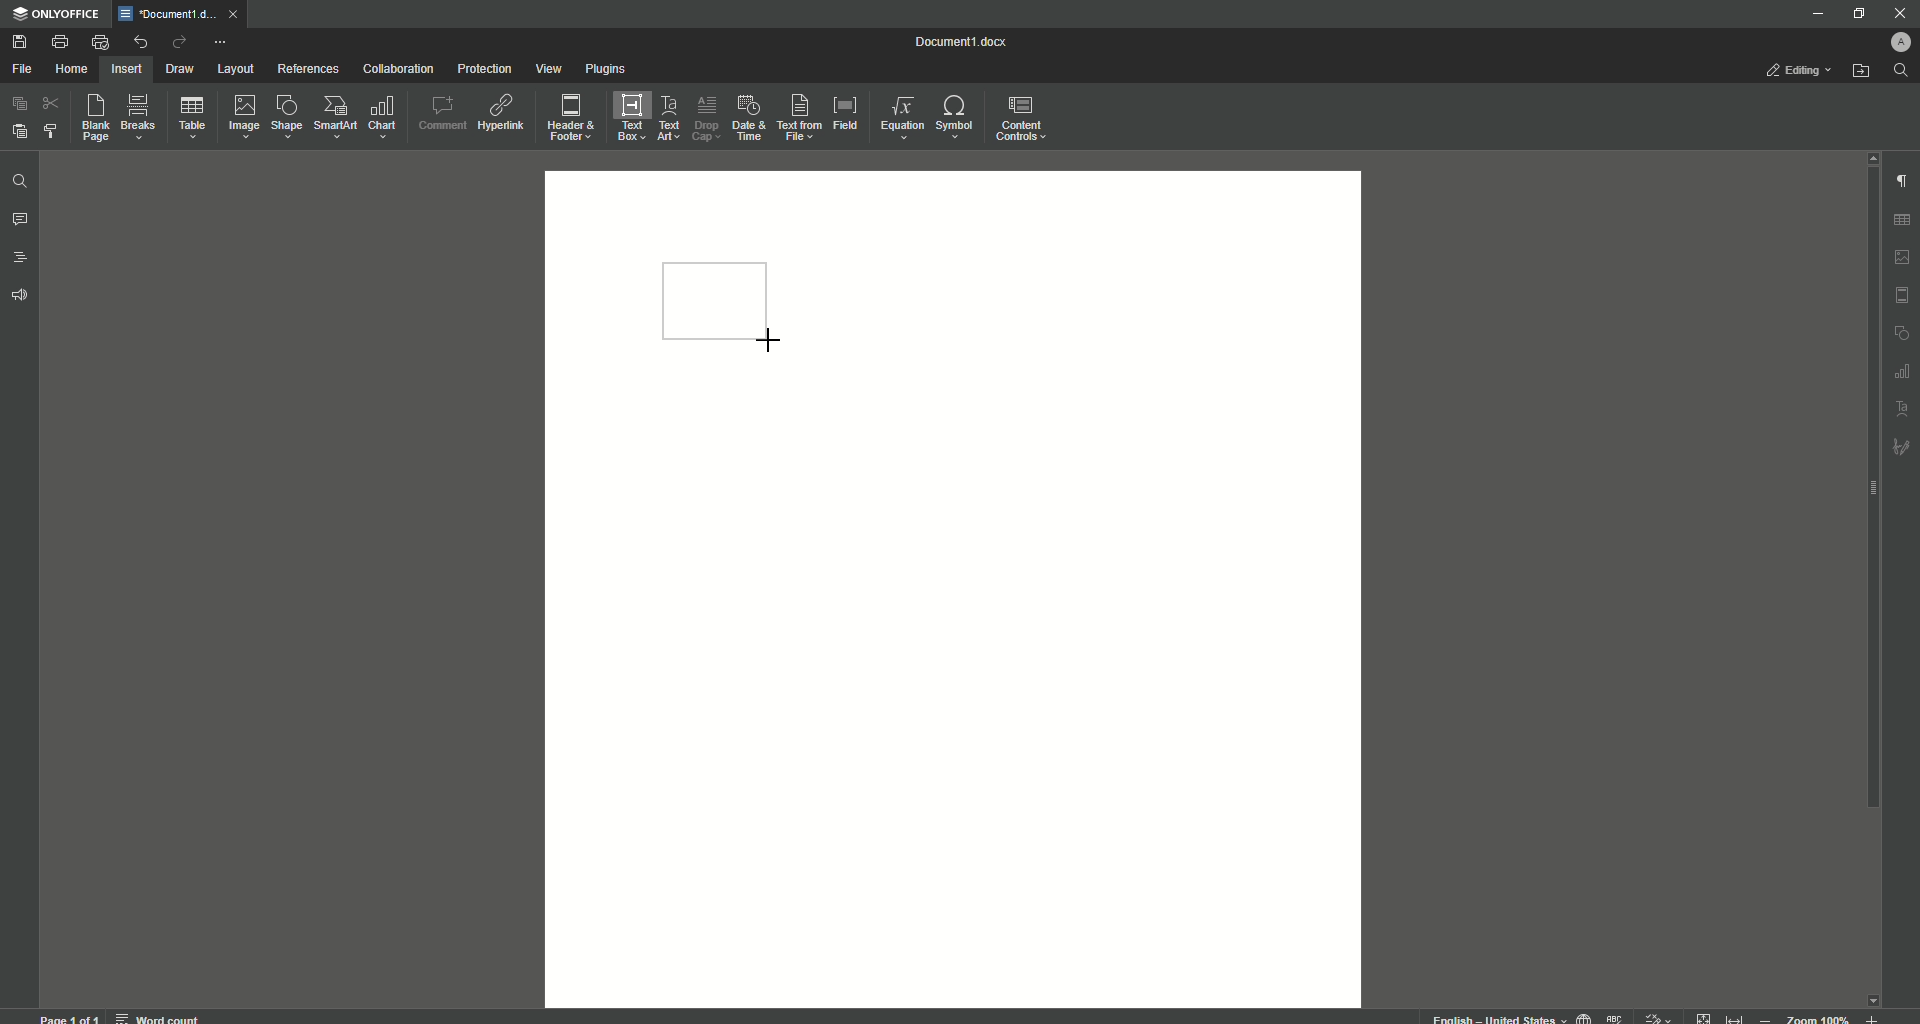  Describe the element at coordinates (607, 70) in the screenshot. I see `Plugins` at that location.